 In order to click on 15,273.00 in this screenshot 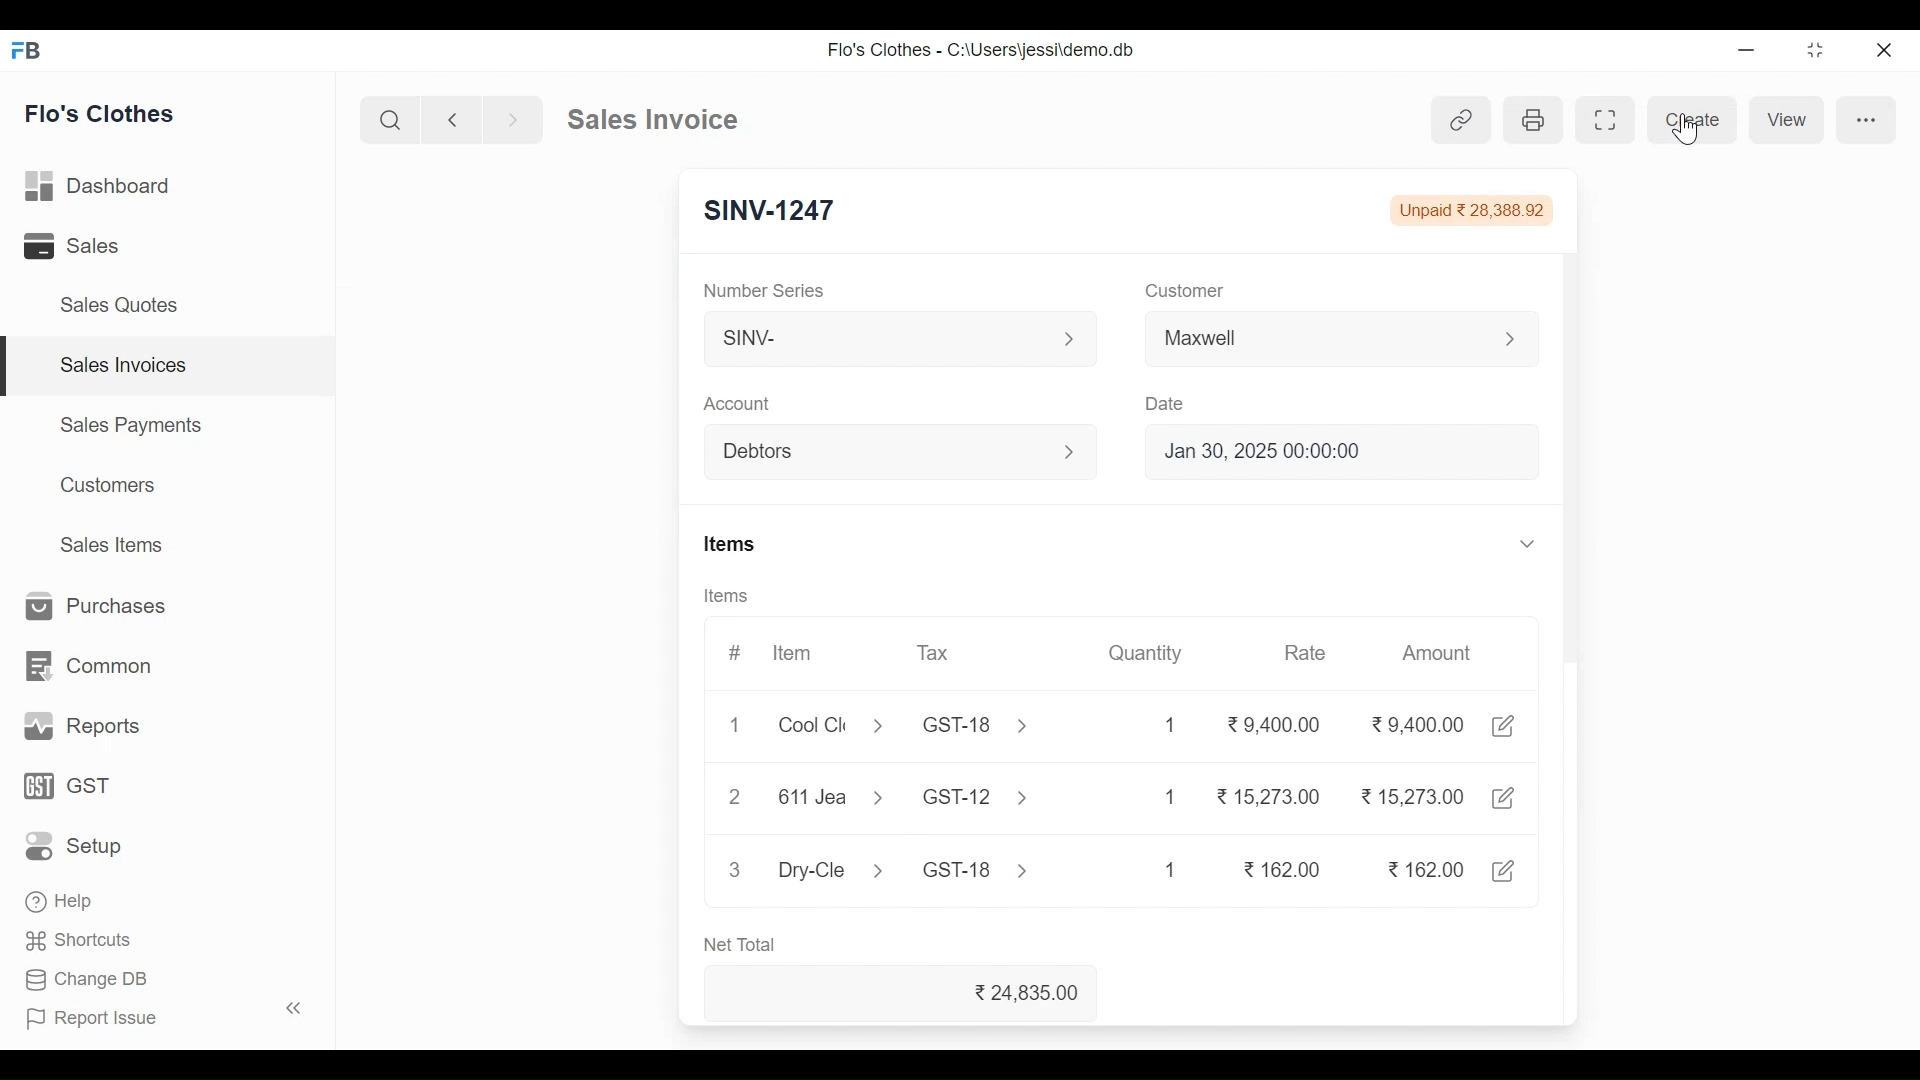, I will do `click(1412, 795)`.